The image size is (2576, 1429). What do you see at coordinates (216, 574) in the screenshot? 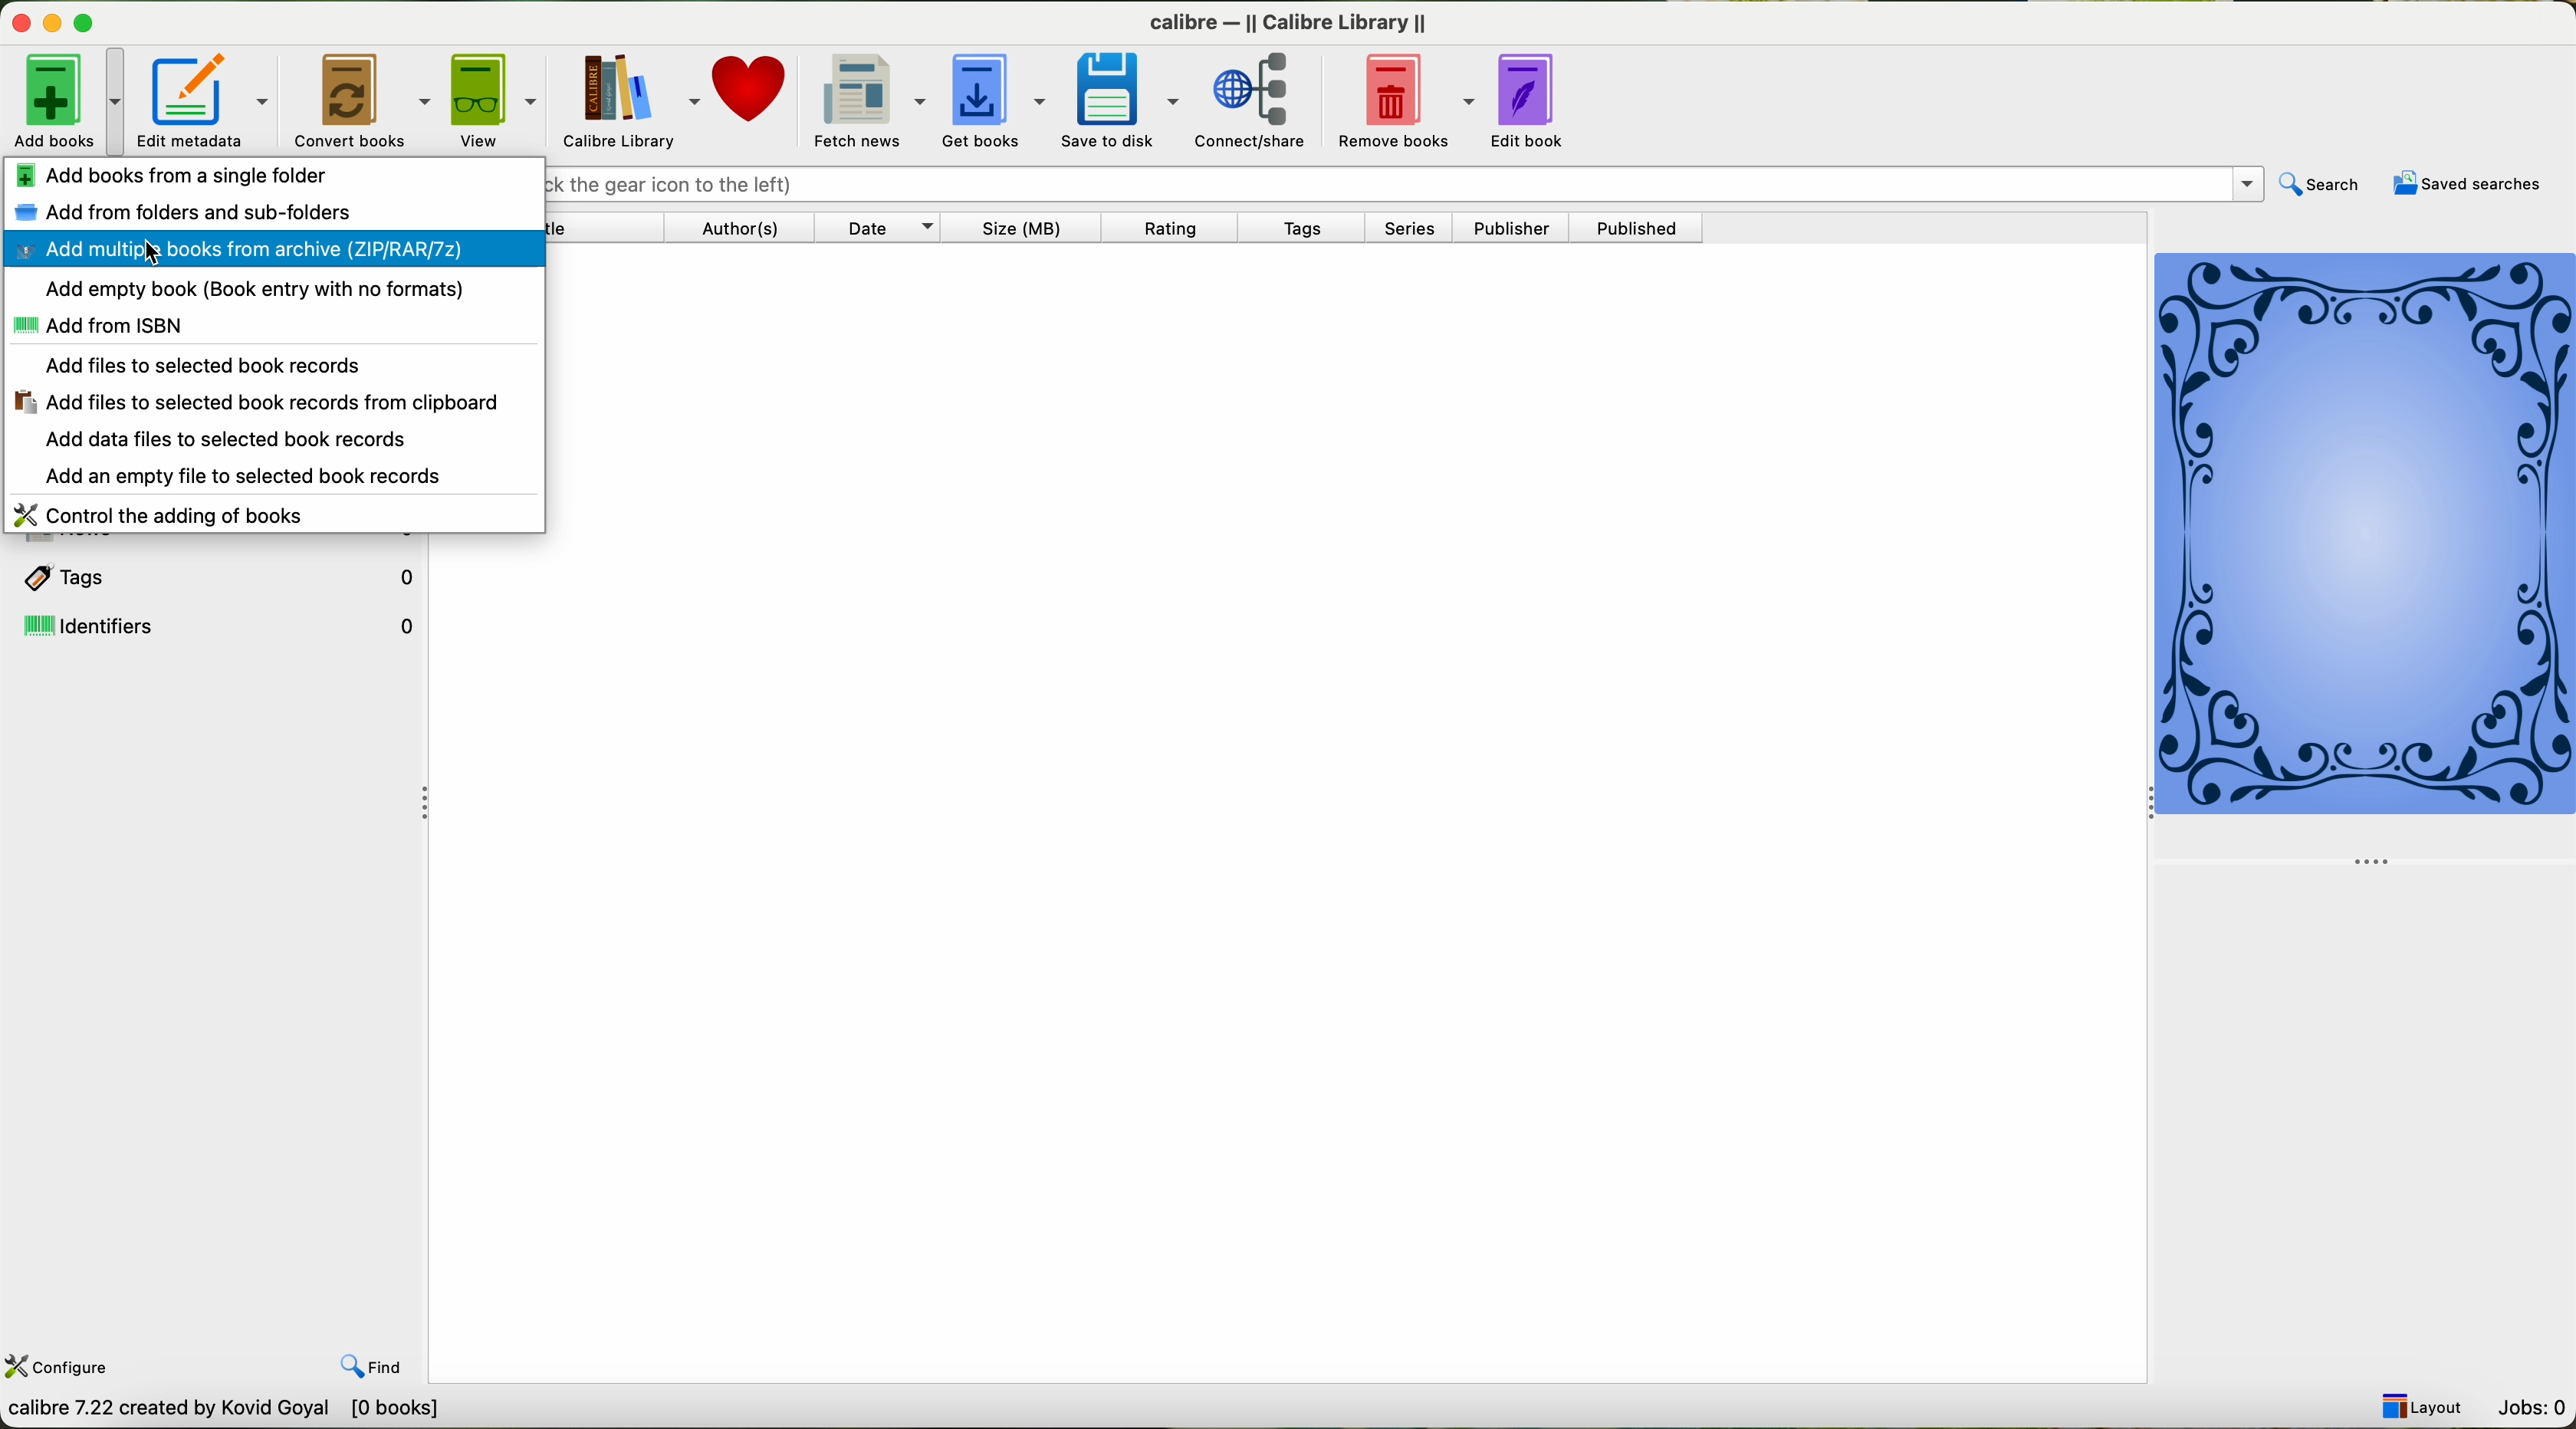
I see `tags` at bounding box center [216, 574].